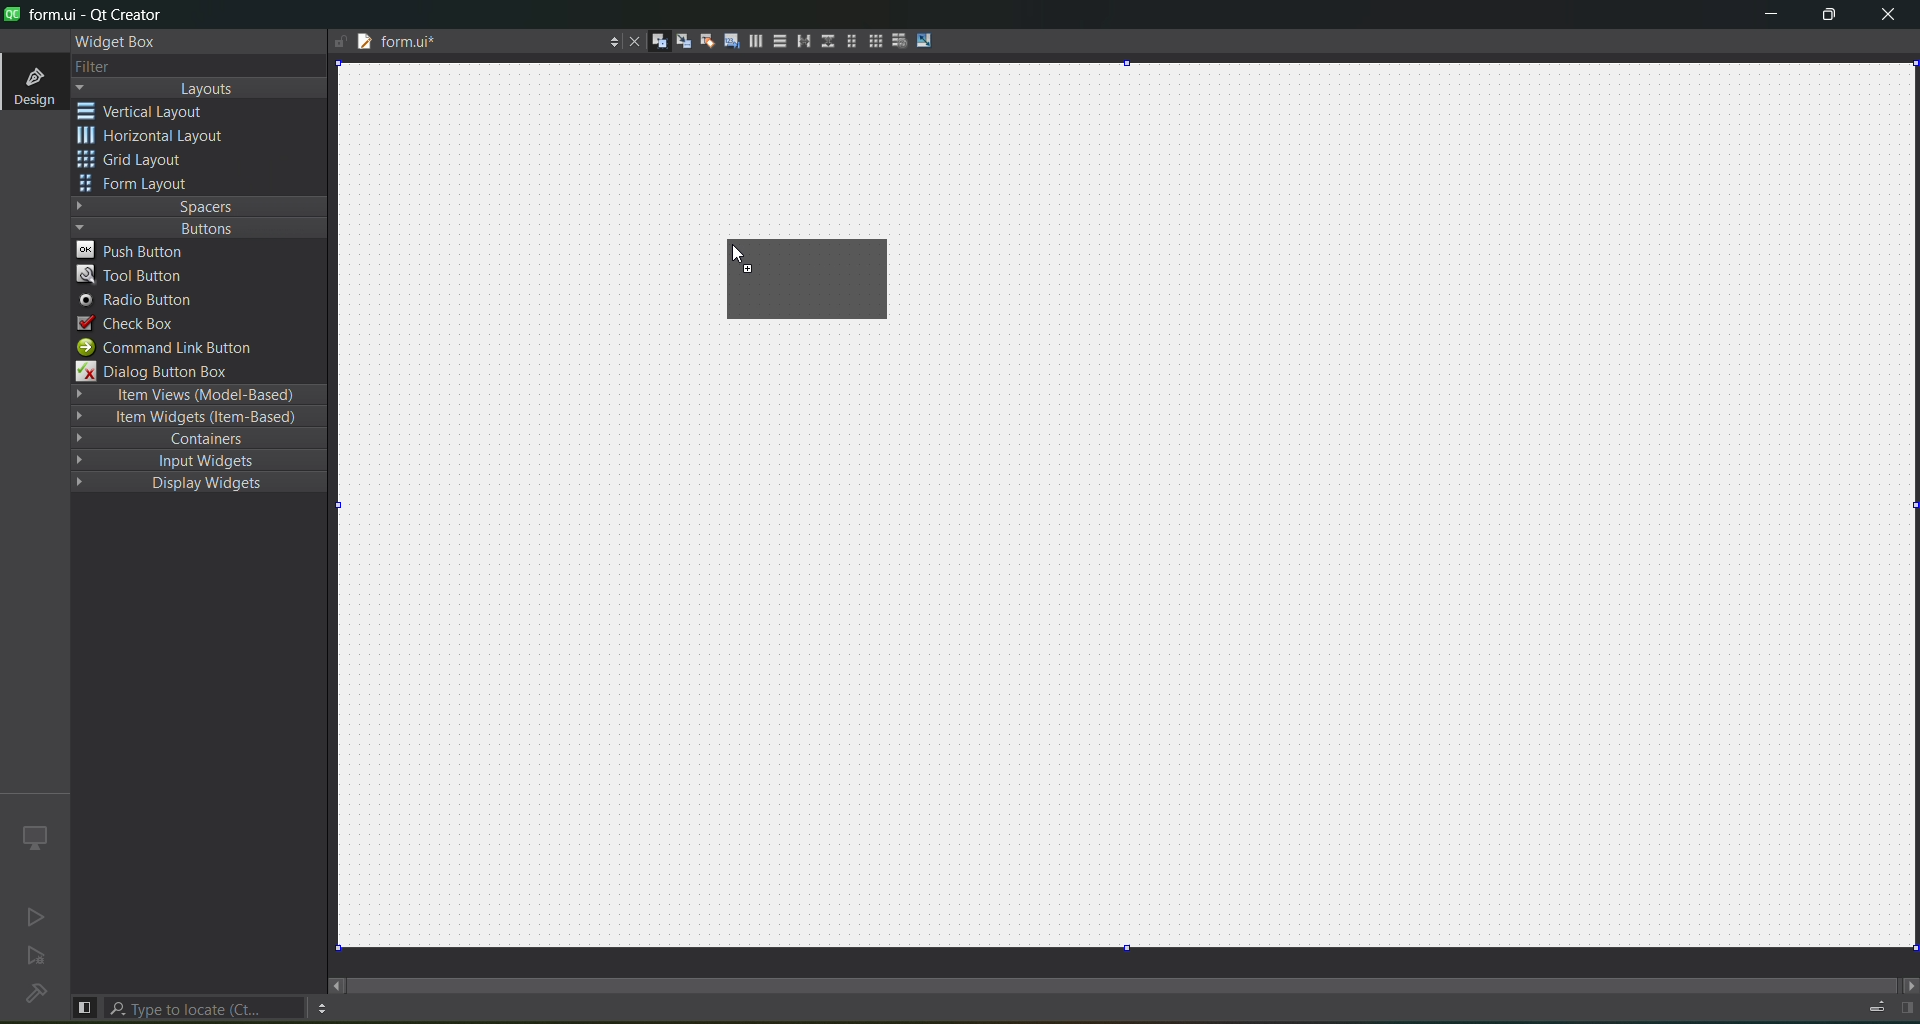 The width and height of the screenshot is (1920, 1024). I want to click on no active project, so click(37, 959).